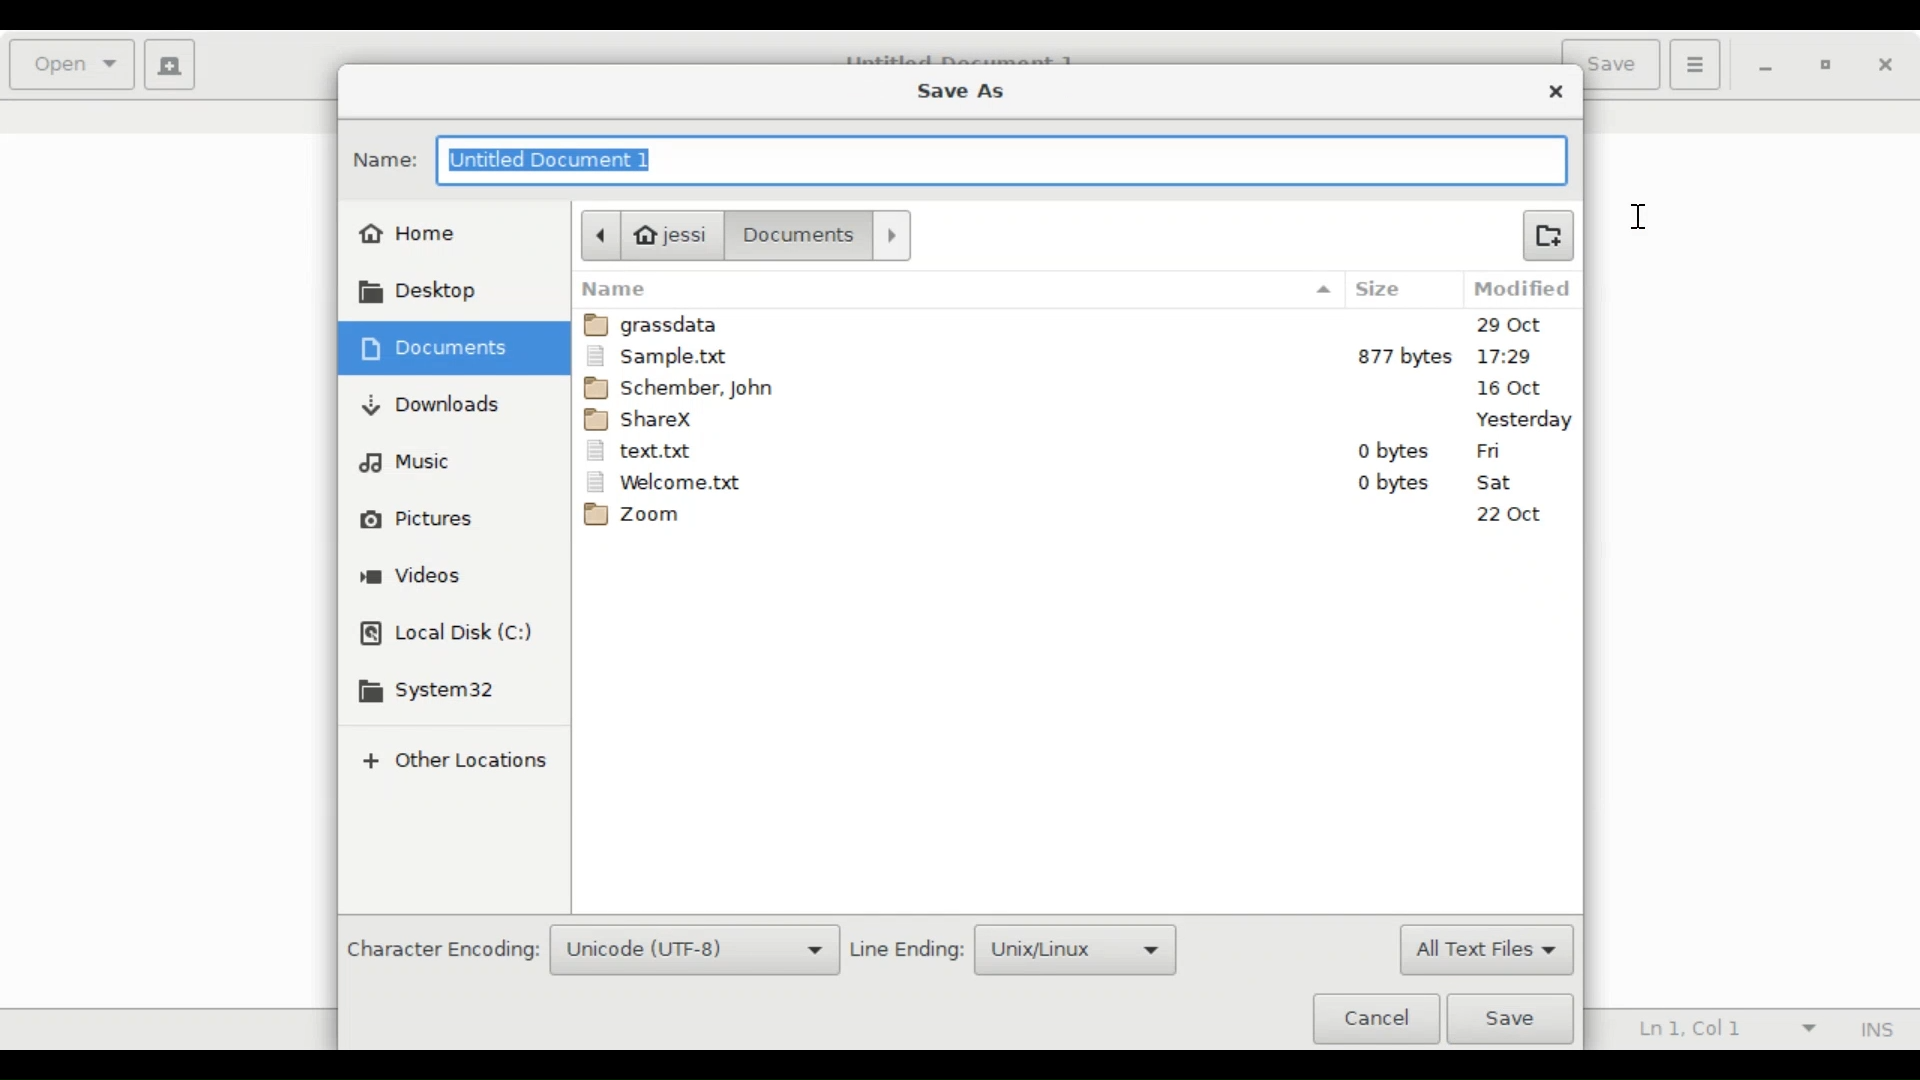  I want to click on Save As, so click(959, 89).